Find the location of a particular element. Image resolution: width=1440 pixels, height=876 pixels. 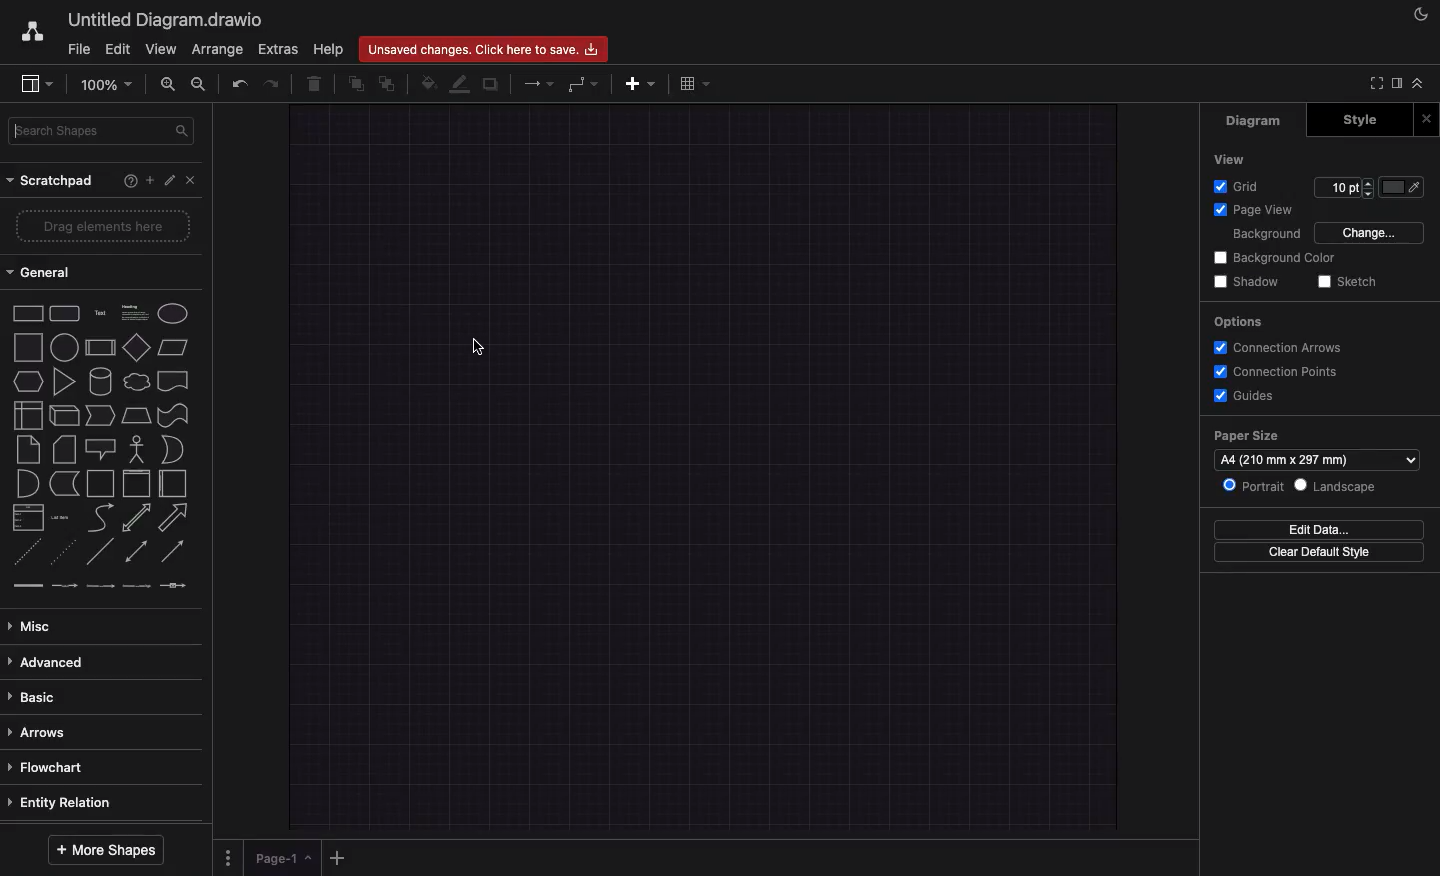

File is located at coordinates (77, 50).